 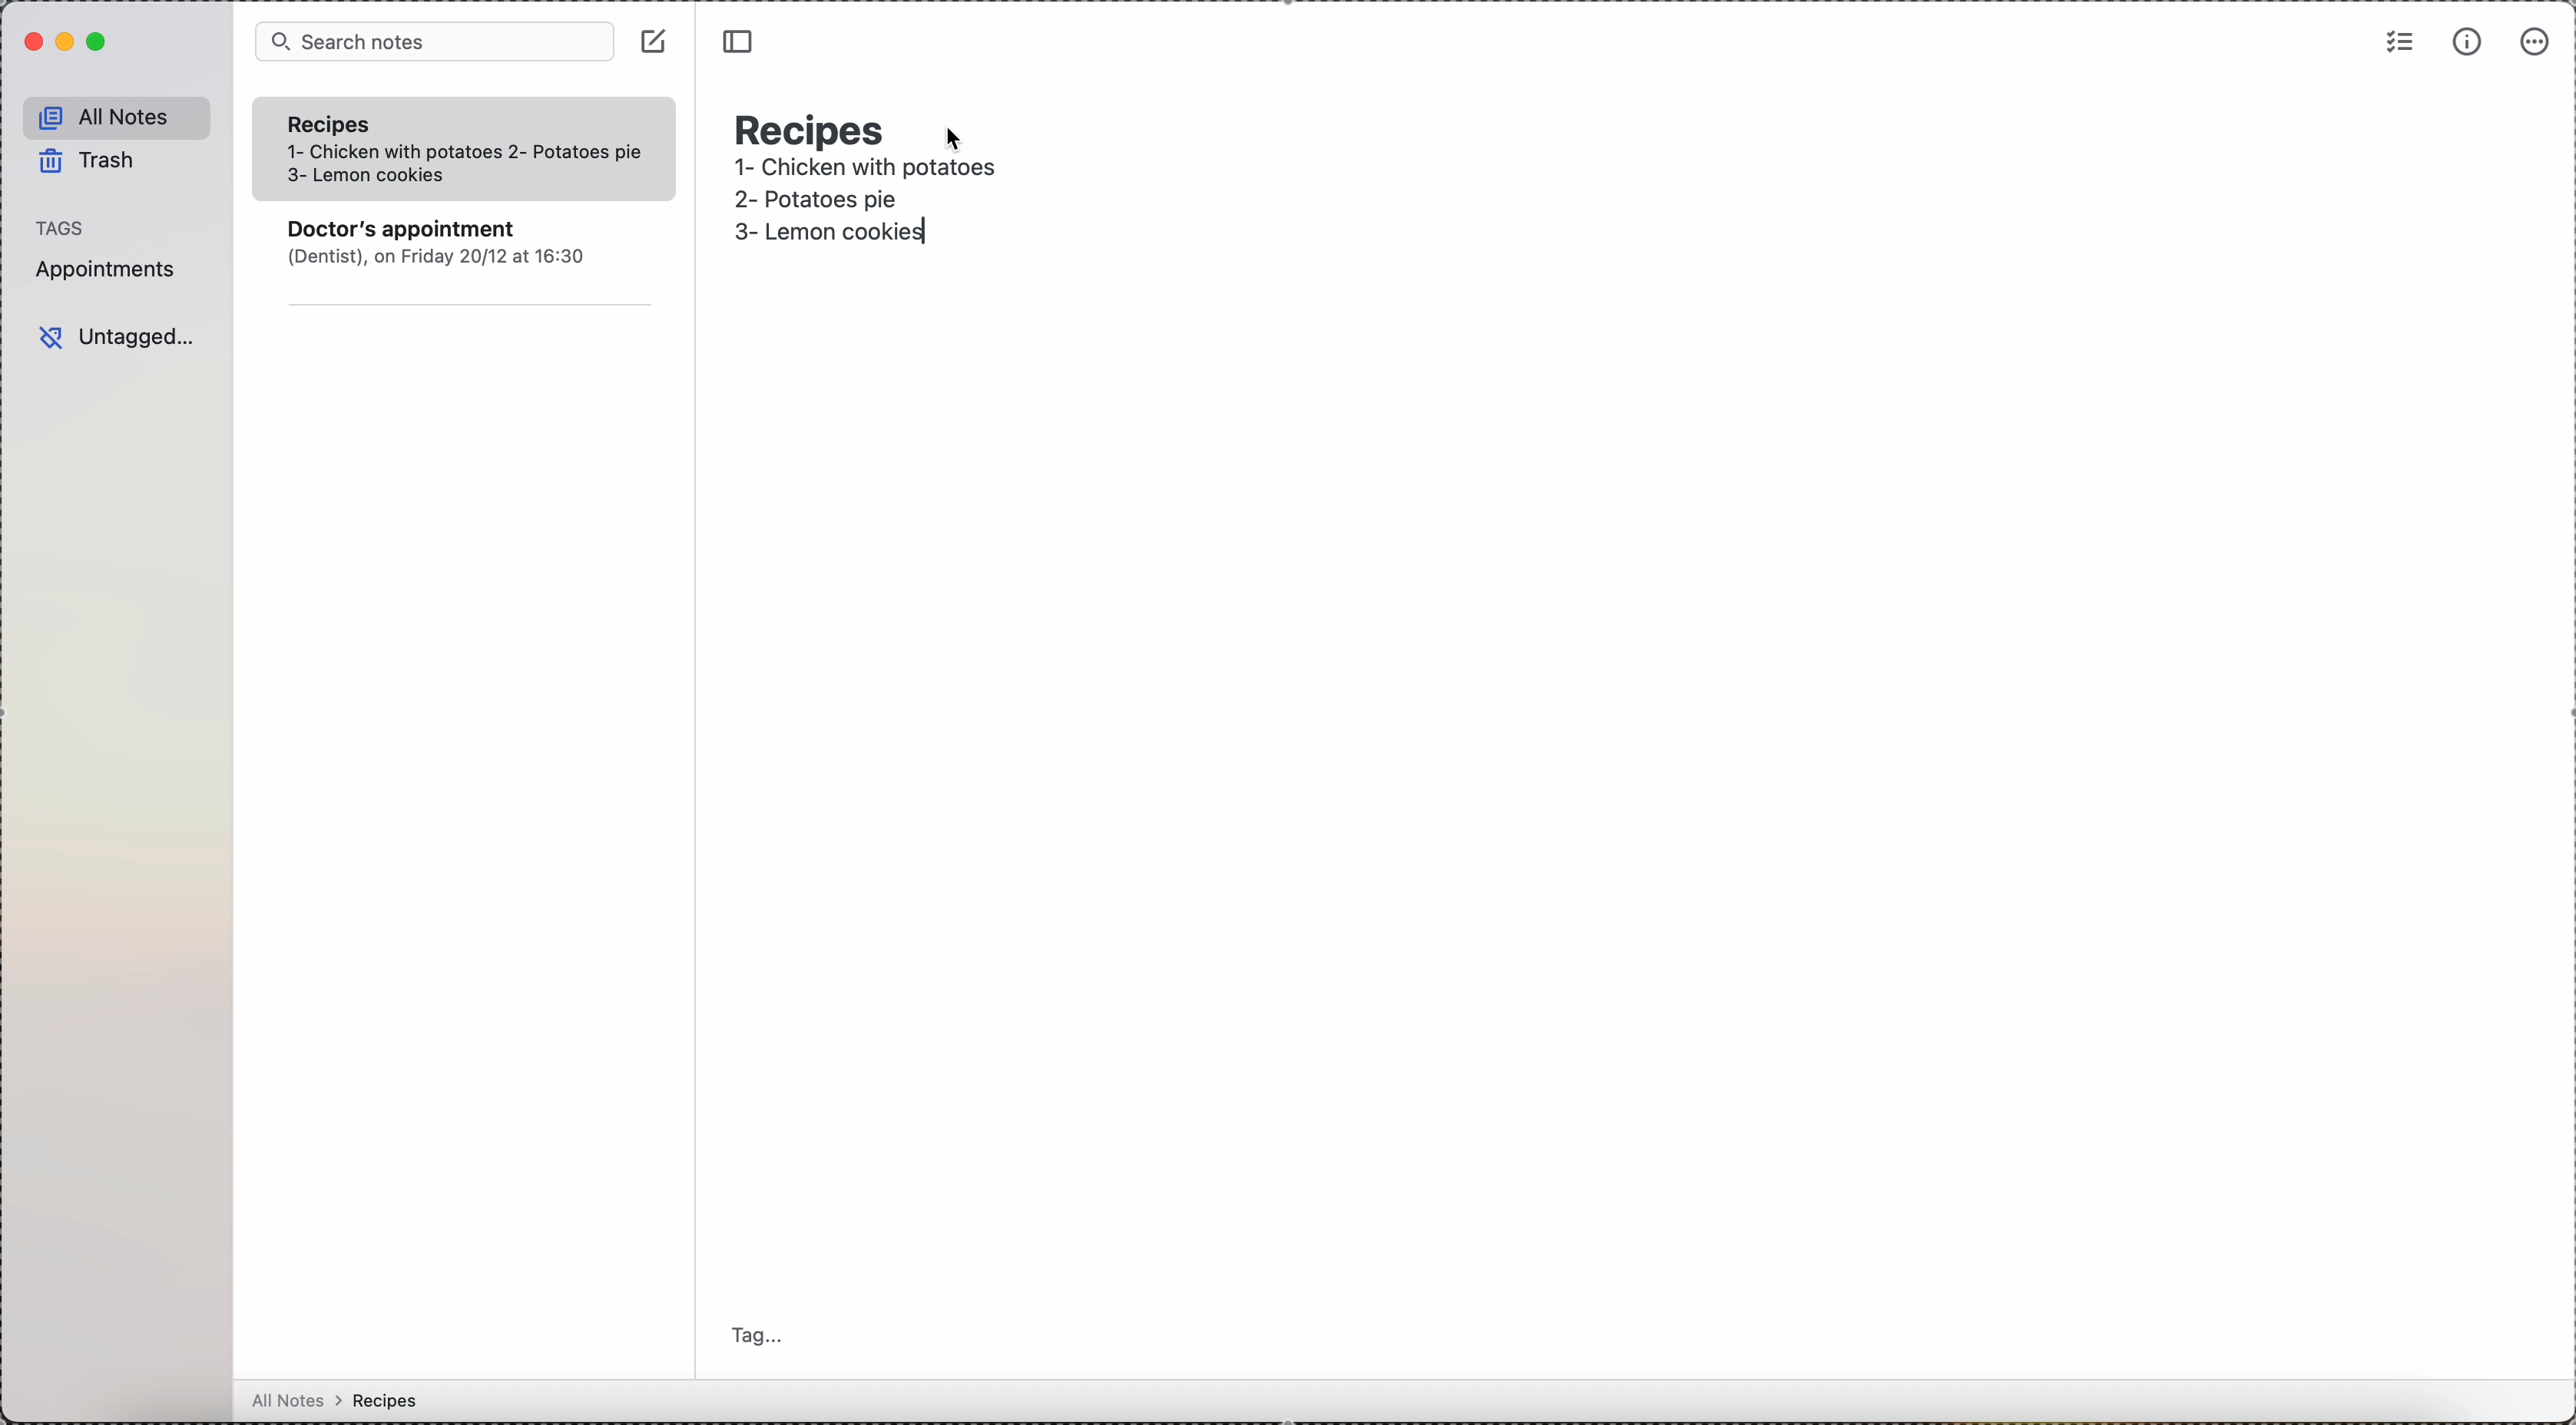 What do you see at coordinates (2468, 42) in the screenshot?
I see `metrics` at bounding box center [2468, 42].